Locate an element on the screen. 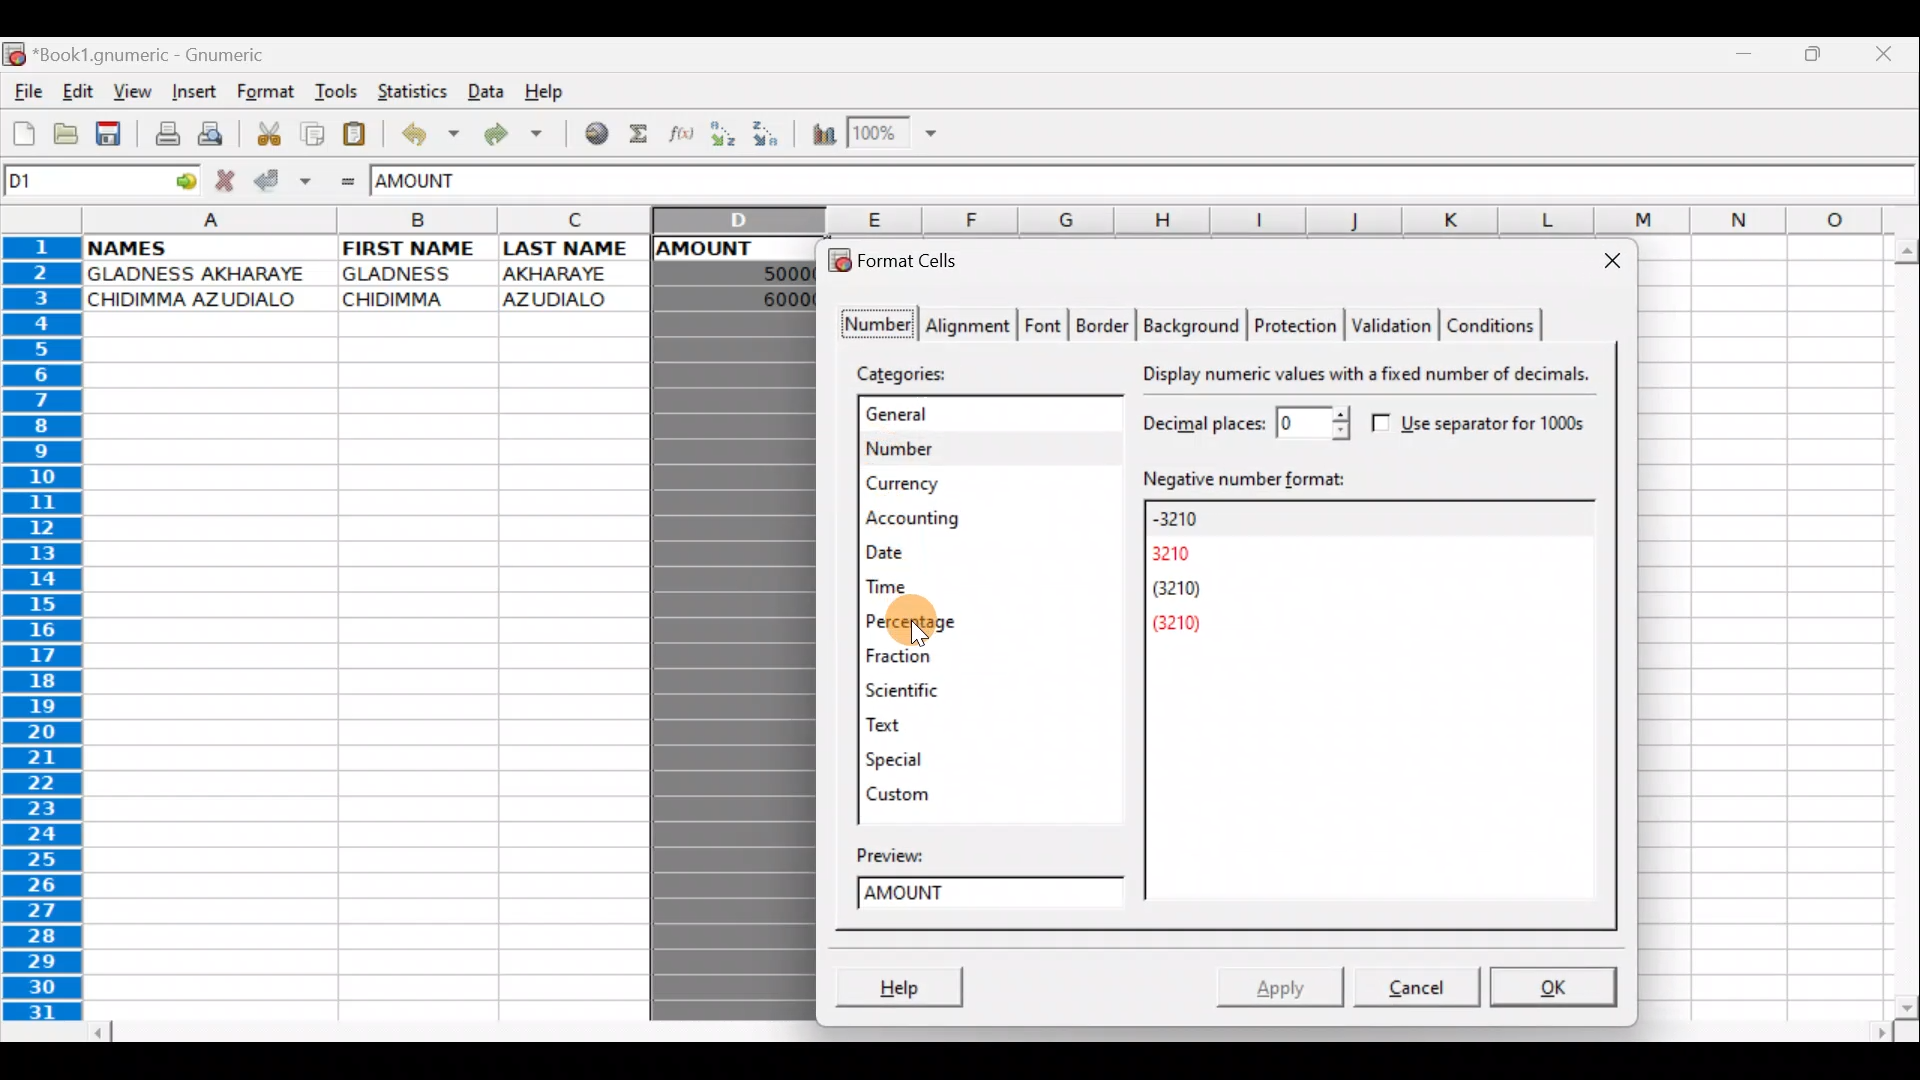  NAMES is located at coordinates (158, 248).